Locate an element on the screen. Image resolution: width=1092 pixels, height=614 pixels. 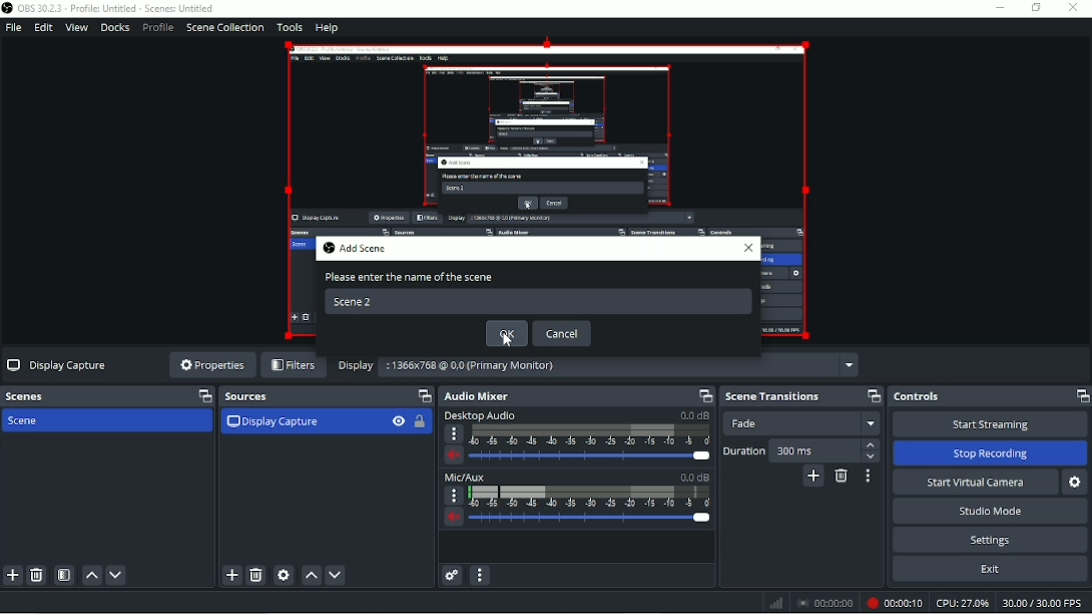
Properties is located at coordinates (210, 364).